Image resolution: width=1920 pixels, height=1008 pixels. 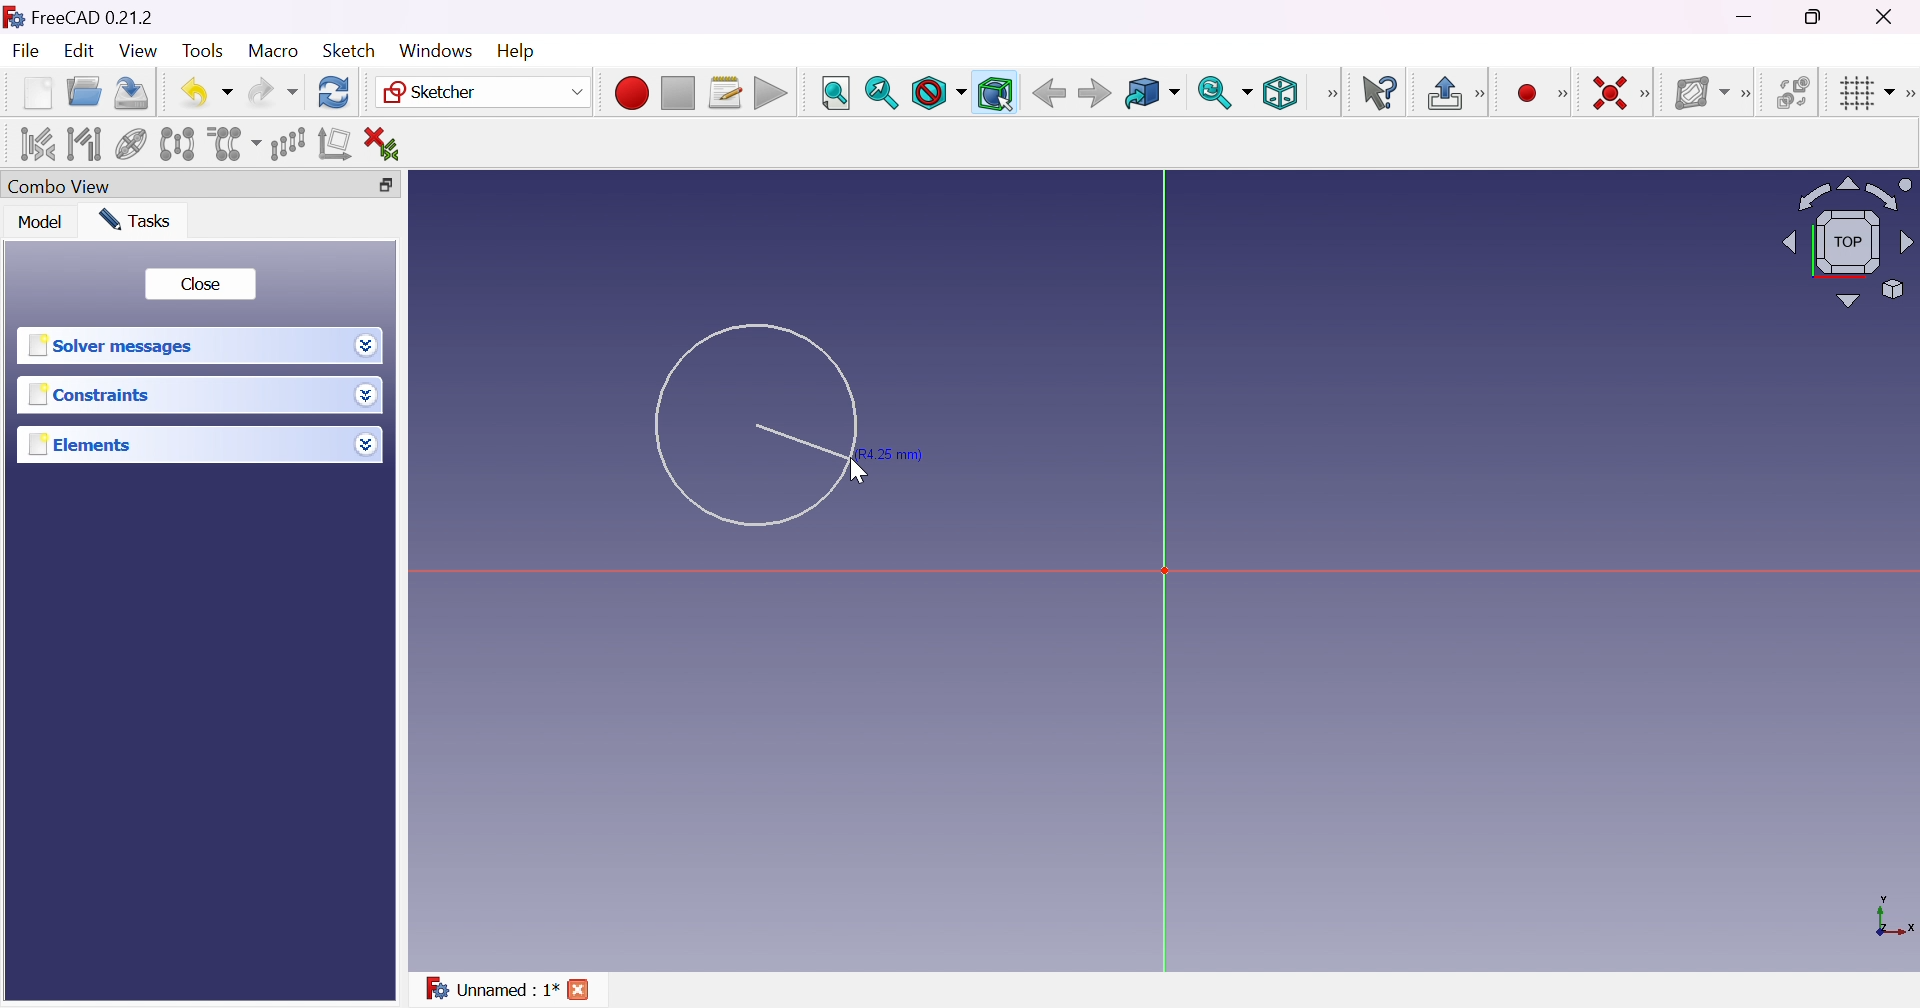 What do you see at coordinates (274, 51) in the screenshot?
I see `Macro` at bounding box center [274, 51].